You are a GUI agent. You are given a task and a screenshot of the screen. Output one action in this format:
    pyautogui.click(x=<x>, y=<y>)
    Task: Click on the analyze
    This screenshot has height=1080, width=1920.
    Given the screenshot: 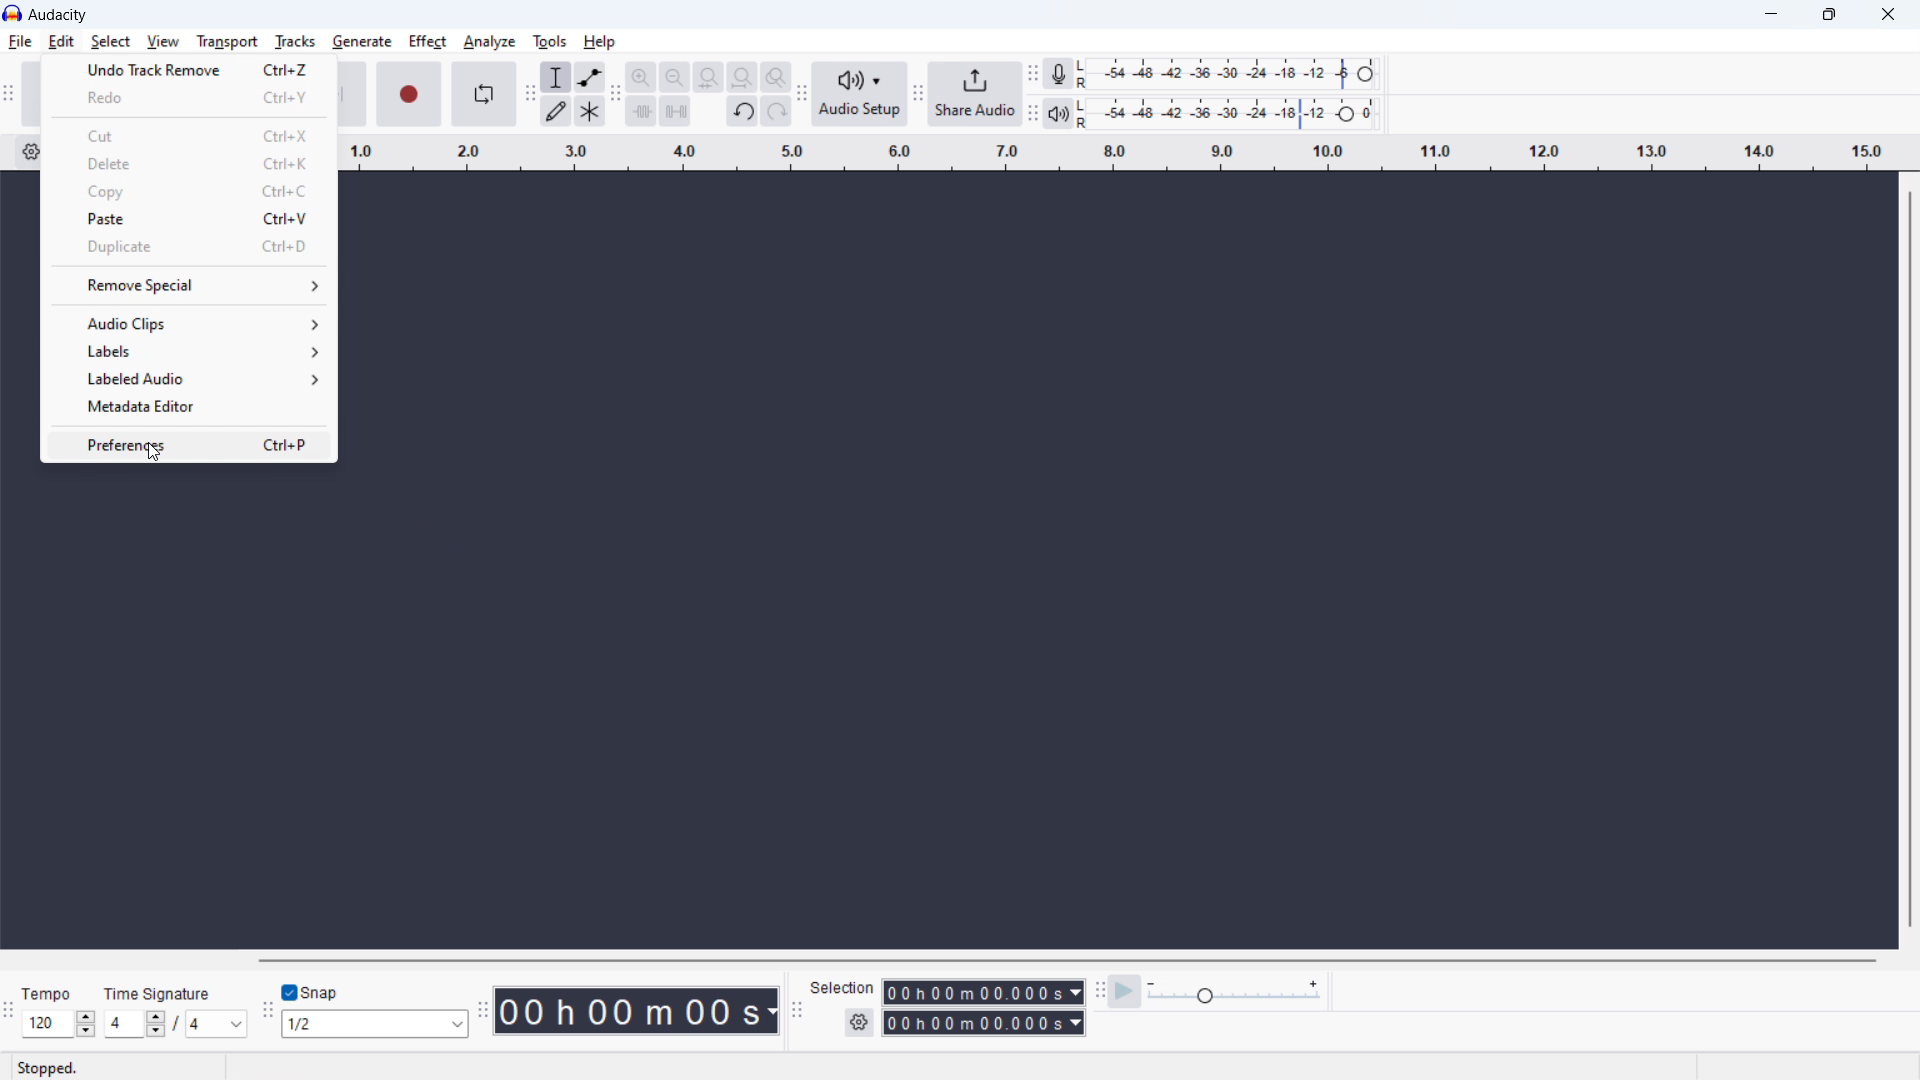 What is the action you would take?
    pyautogui.click(x=488, y=42)
    